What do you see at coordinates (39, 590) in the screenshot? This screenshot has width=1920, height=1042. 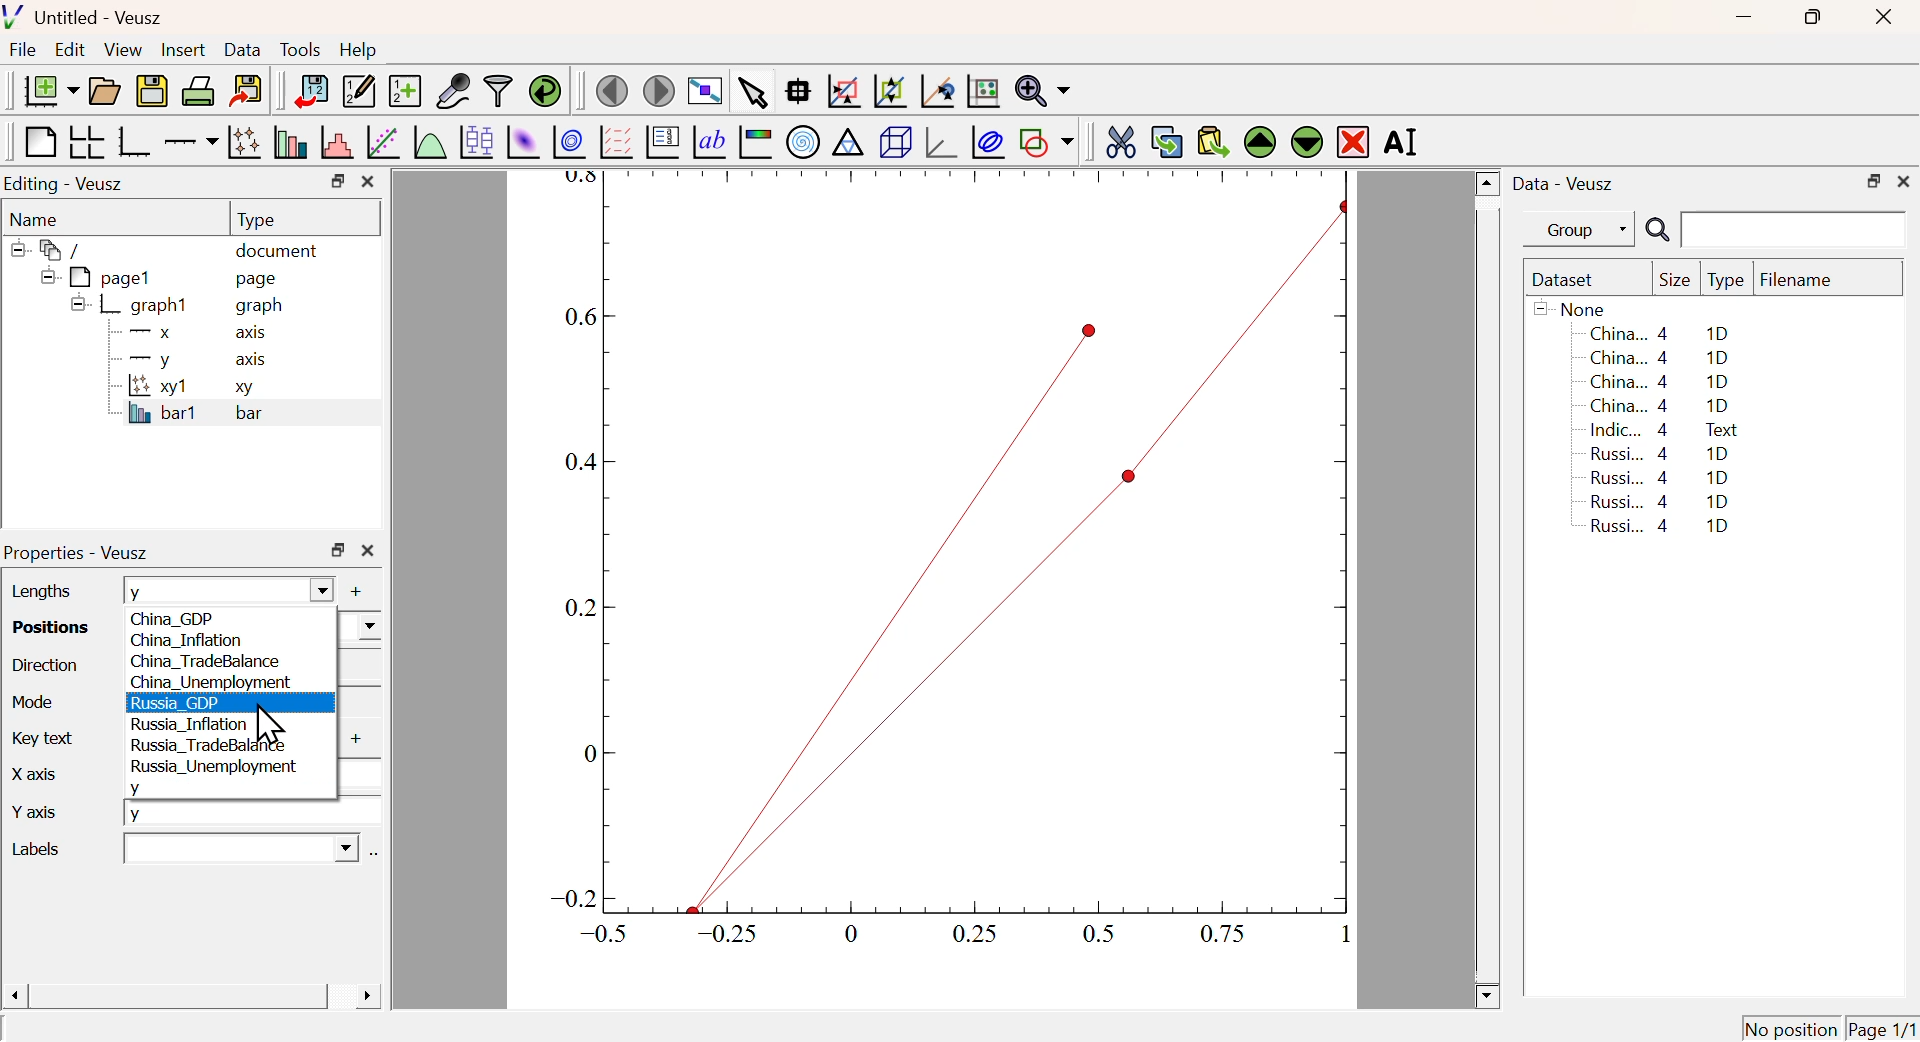 I see `Lengths` at bounding box center [39, 590].